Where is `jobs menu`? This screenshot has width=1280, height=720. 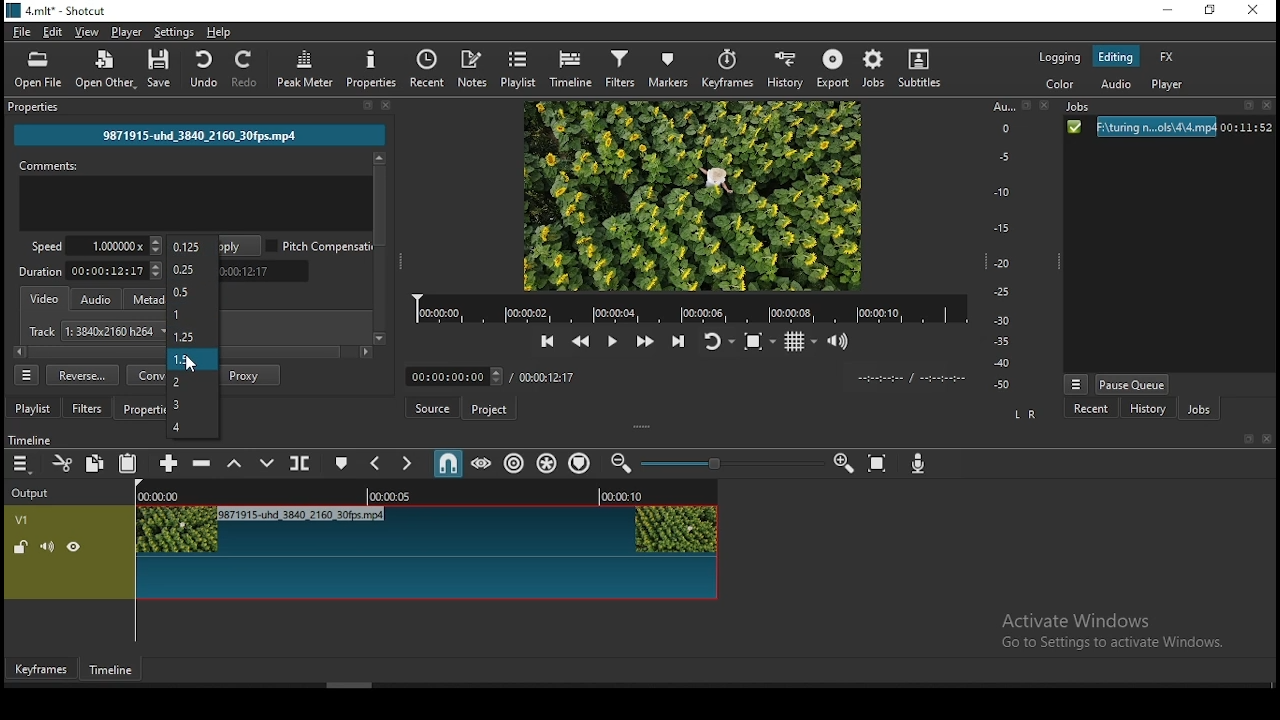
jobs menu is located at coordinates (1074, 386).